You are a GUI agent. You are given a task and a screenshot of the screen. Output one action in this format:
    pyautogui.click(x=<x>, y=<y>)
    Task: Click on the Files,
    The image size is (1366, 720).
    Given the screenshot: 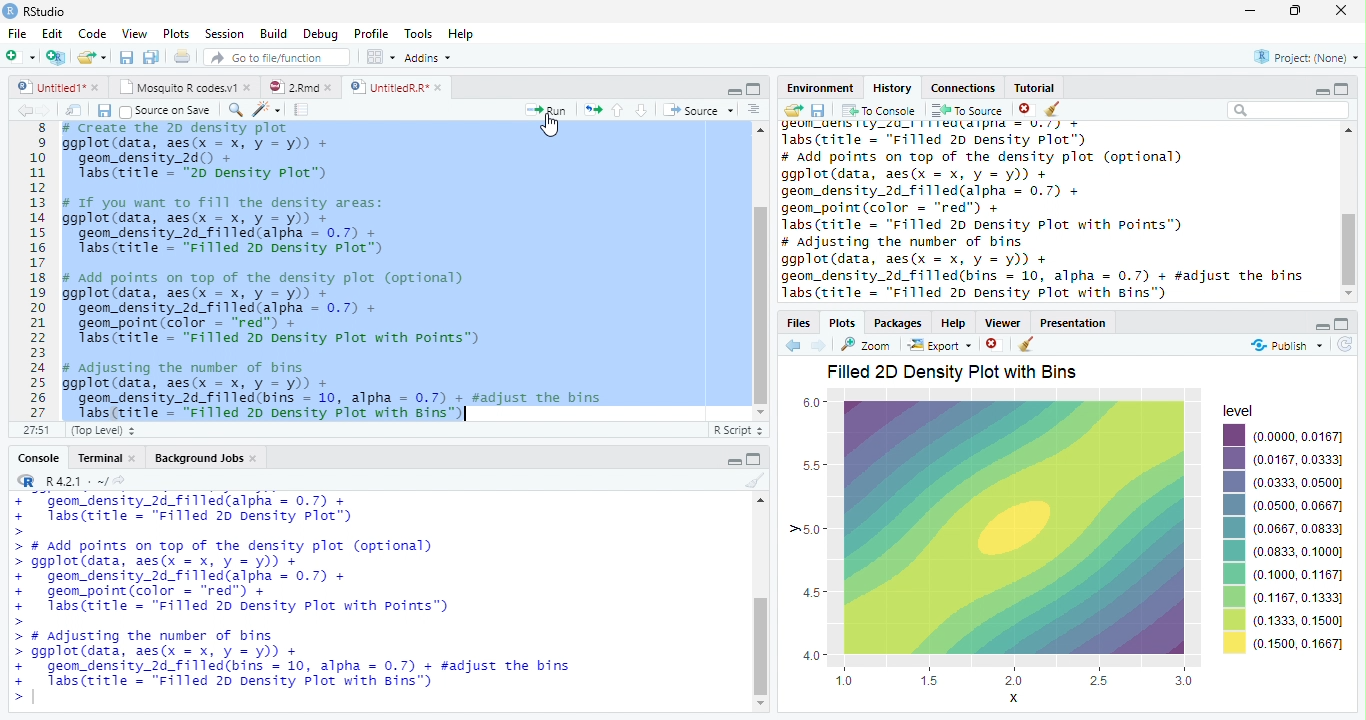 What is the action you would take?
    pyautogui.click(x=795, y=323)
    